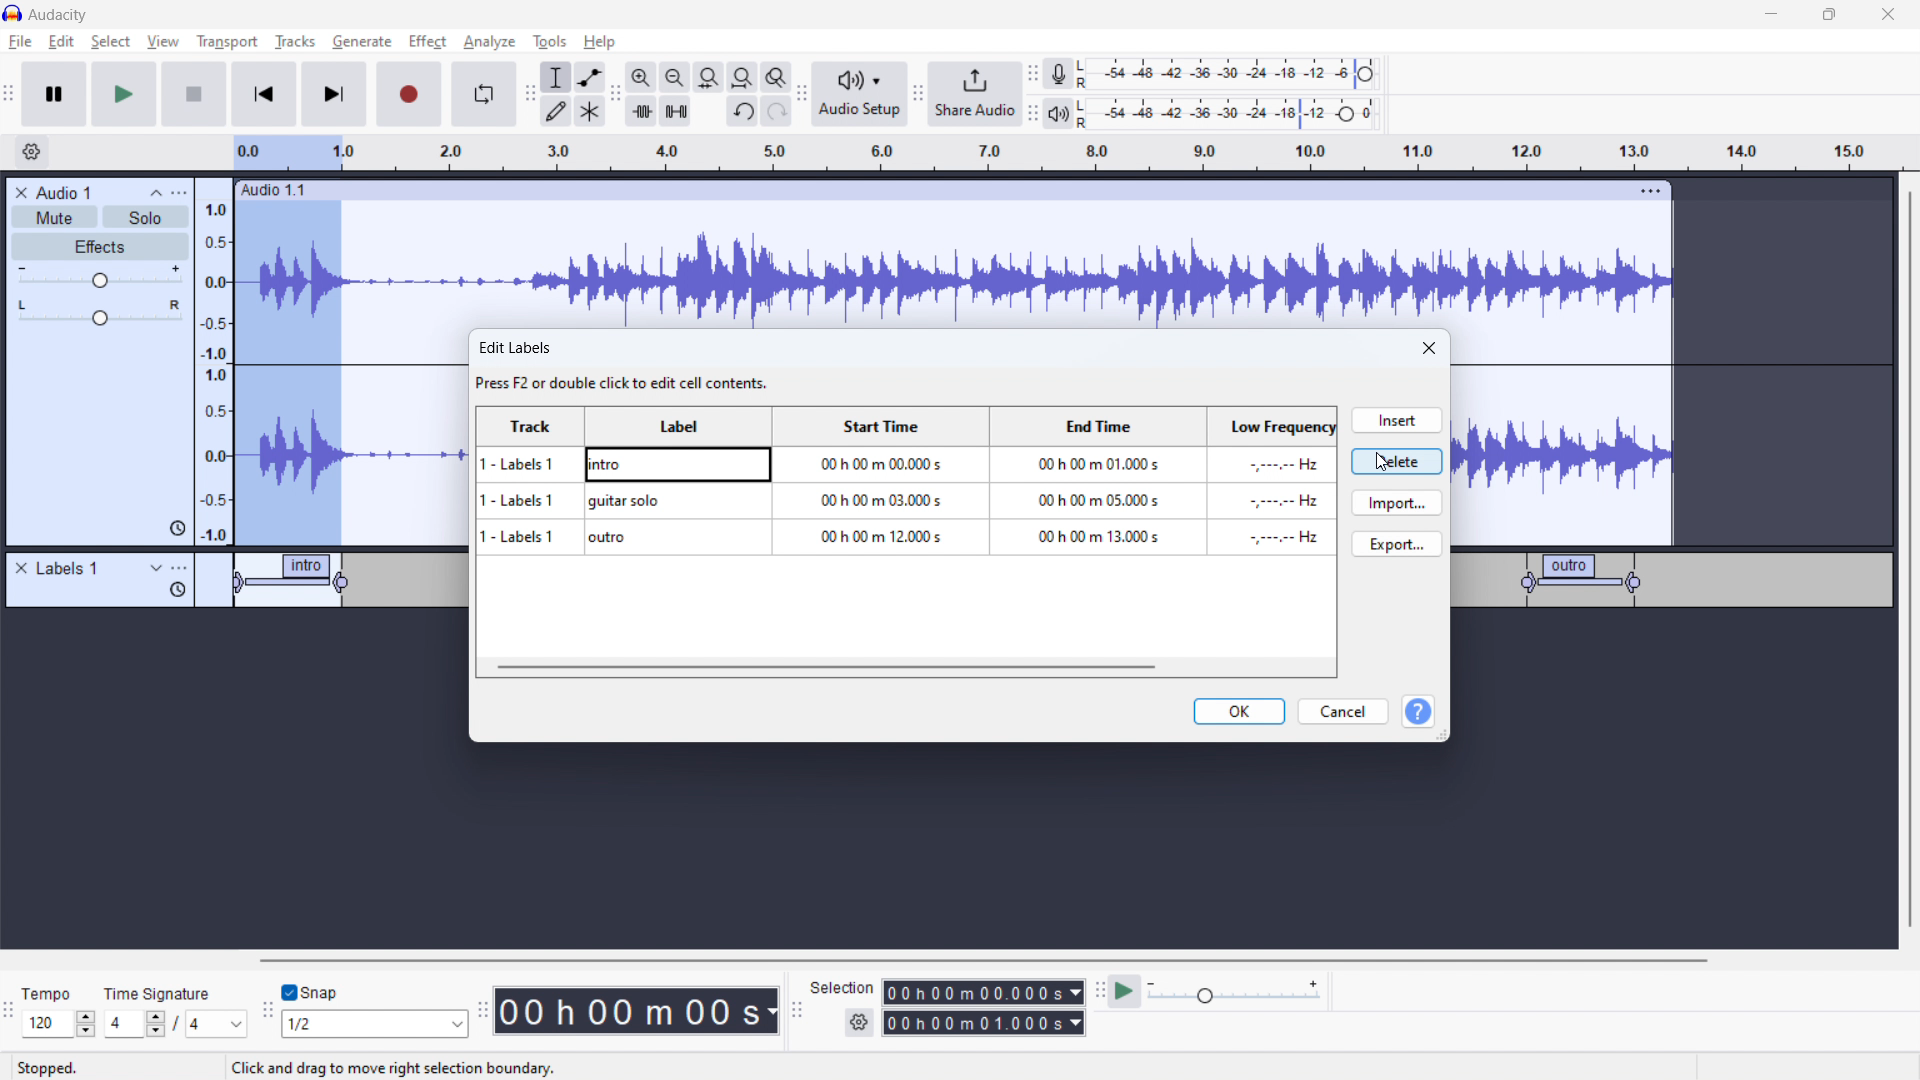  Describe the element at coordinates (180, 570) in the screenshot. I see `labels options` at that location.